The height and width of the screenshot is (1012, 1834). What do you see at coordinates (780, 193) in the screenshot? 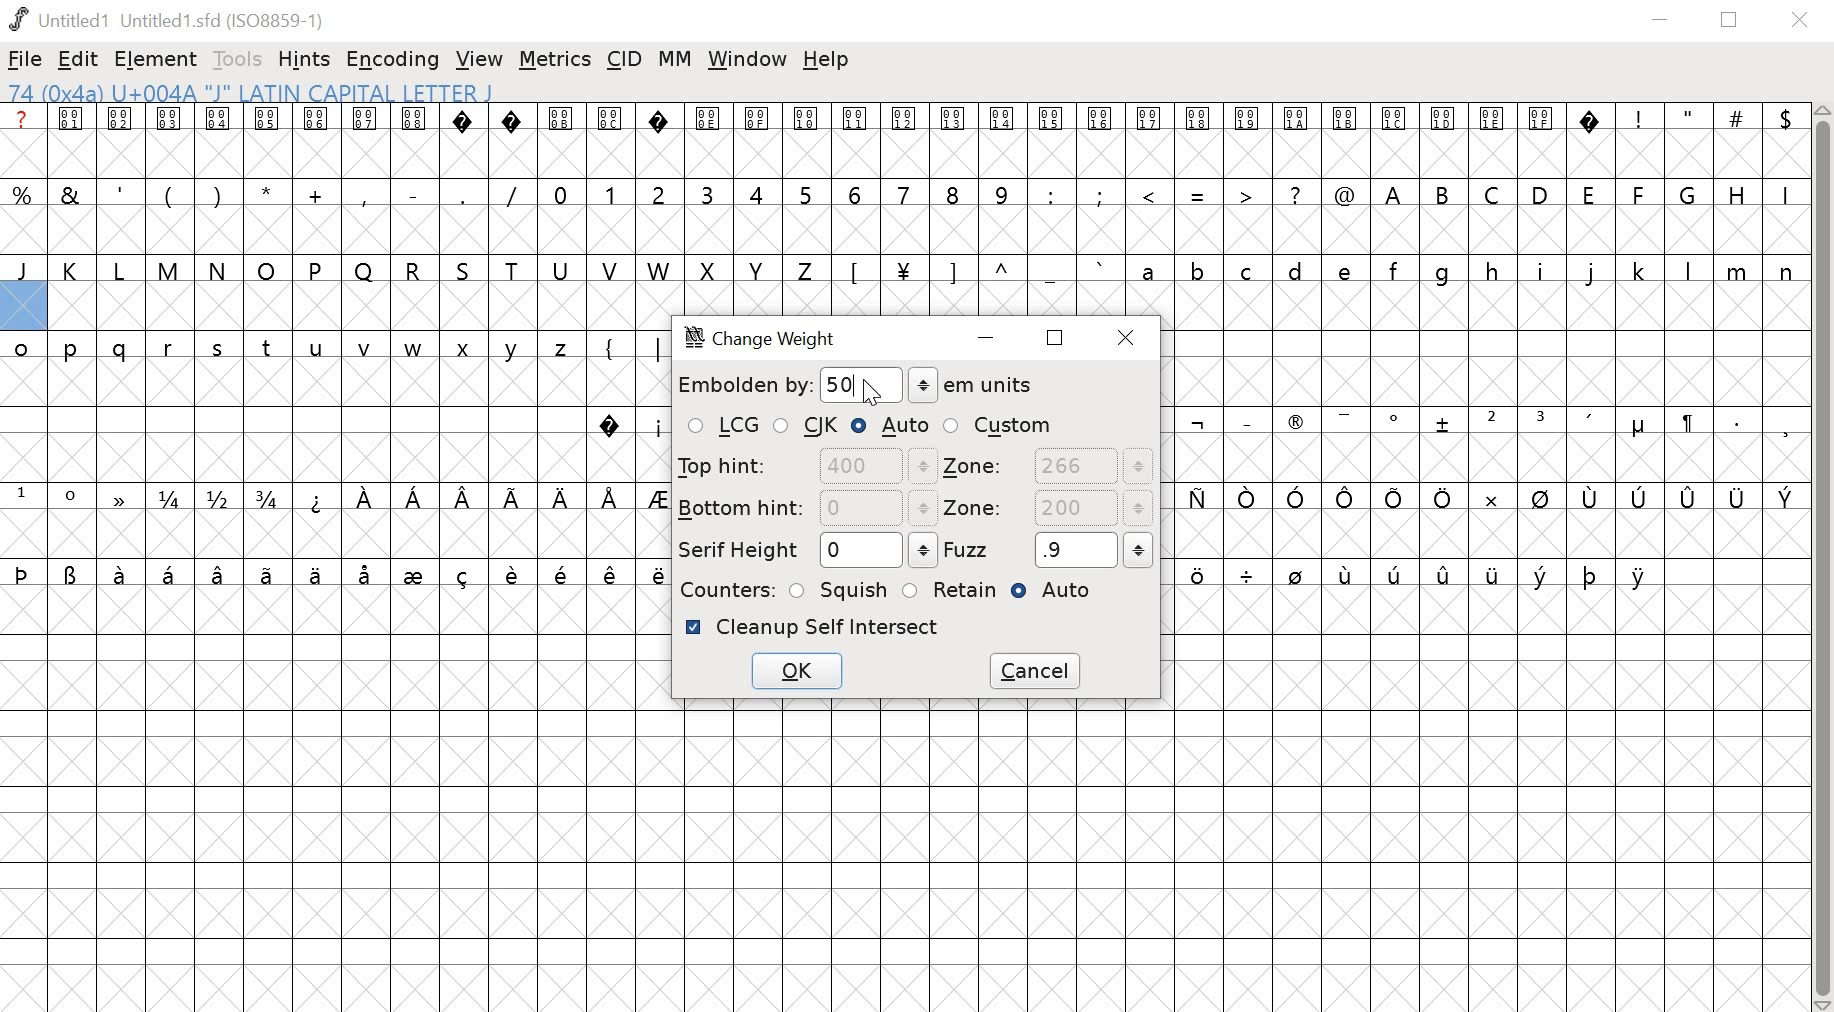
I see `numbers` at bounding box center [780, 193].